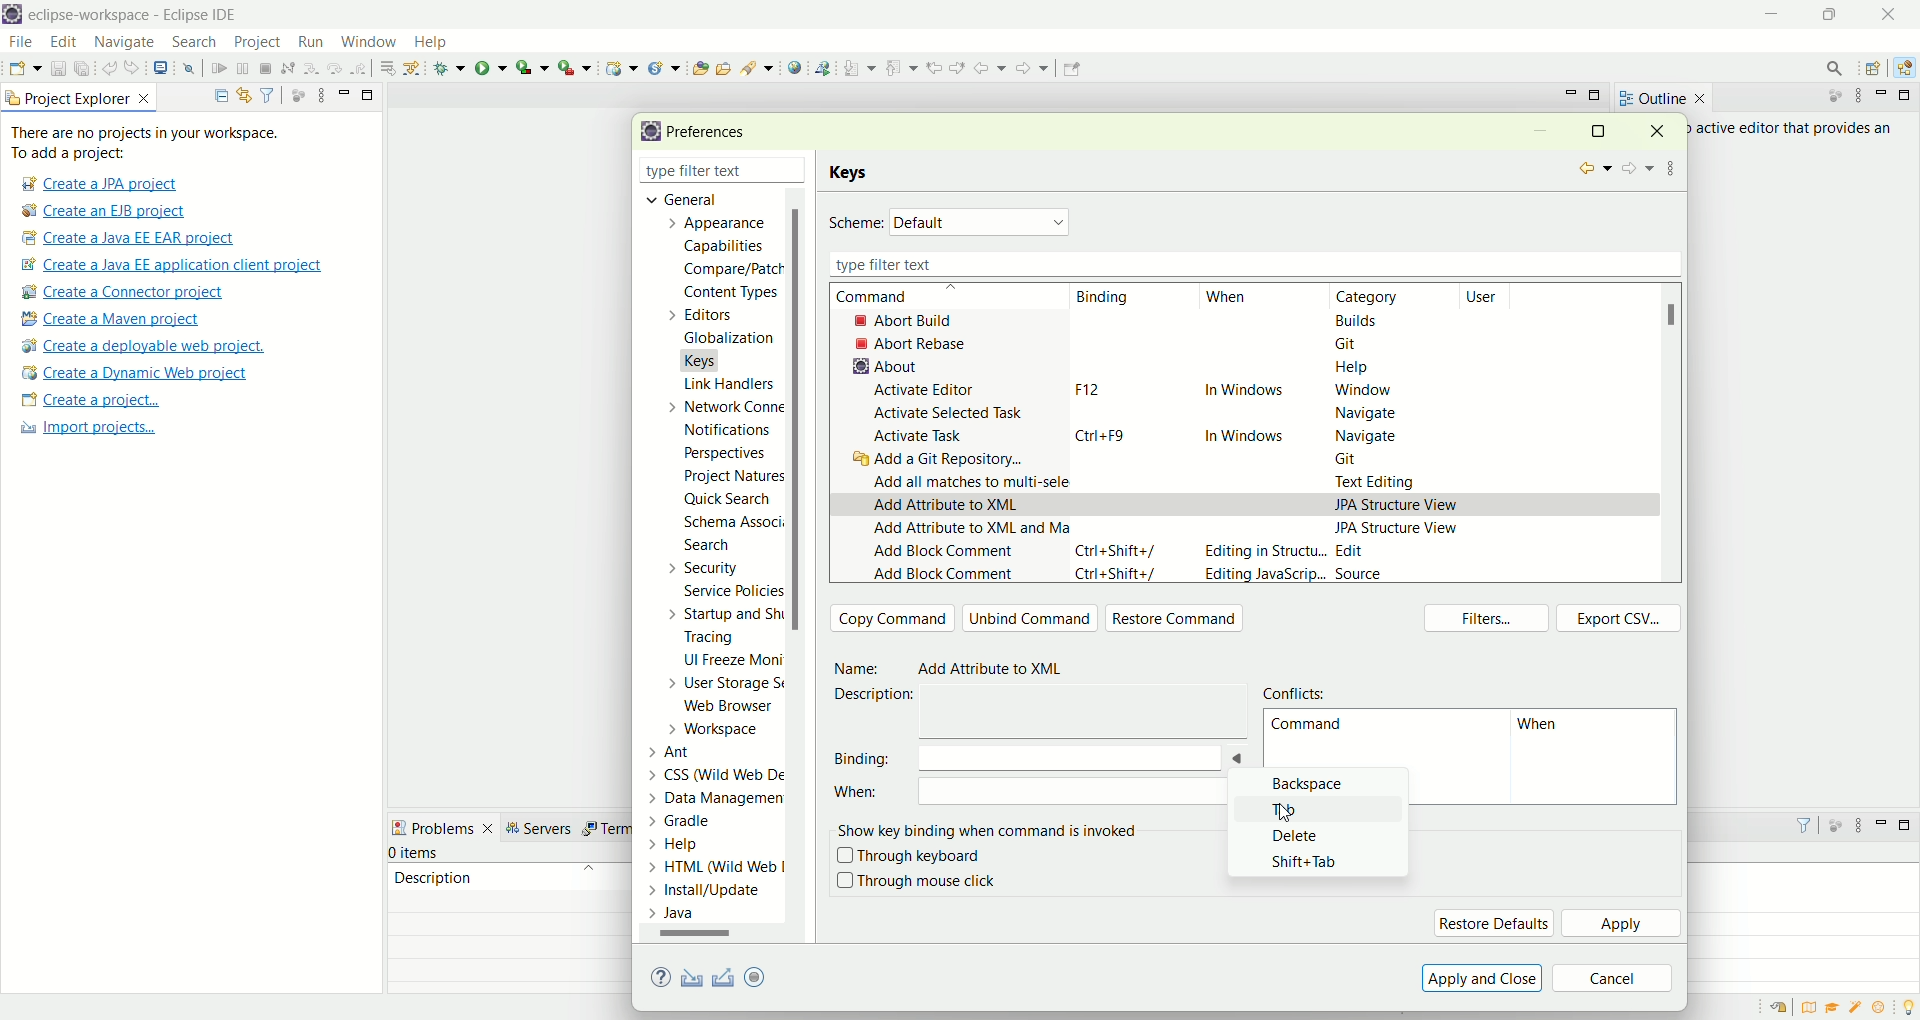  Describe the element at coordinates (1619, 618) in the screenshot. I see `export CSV` at that location.